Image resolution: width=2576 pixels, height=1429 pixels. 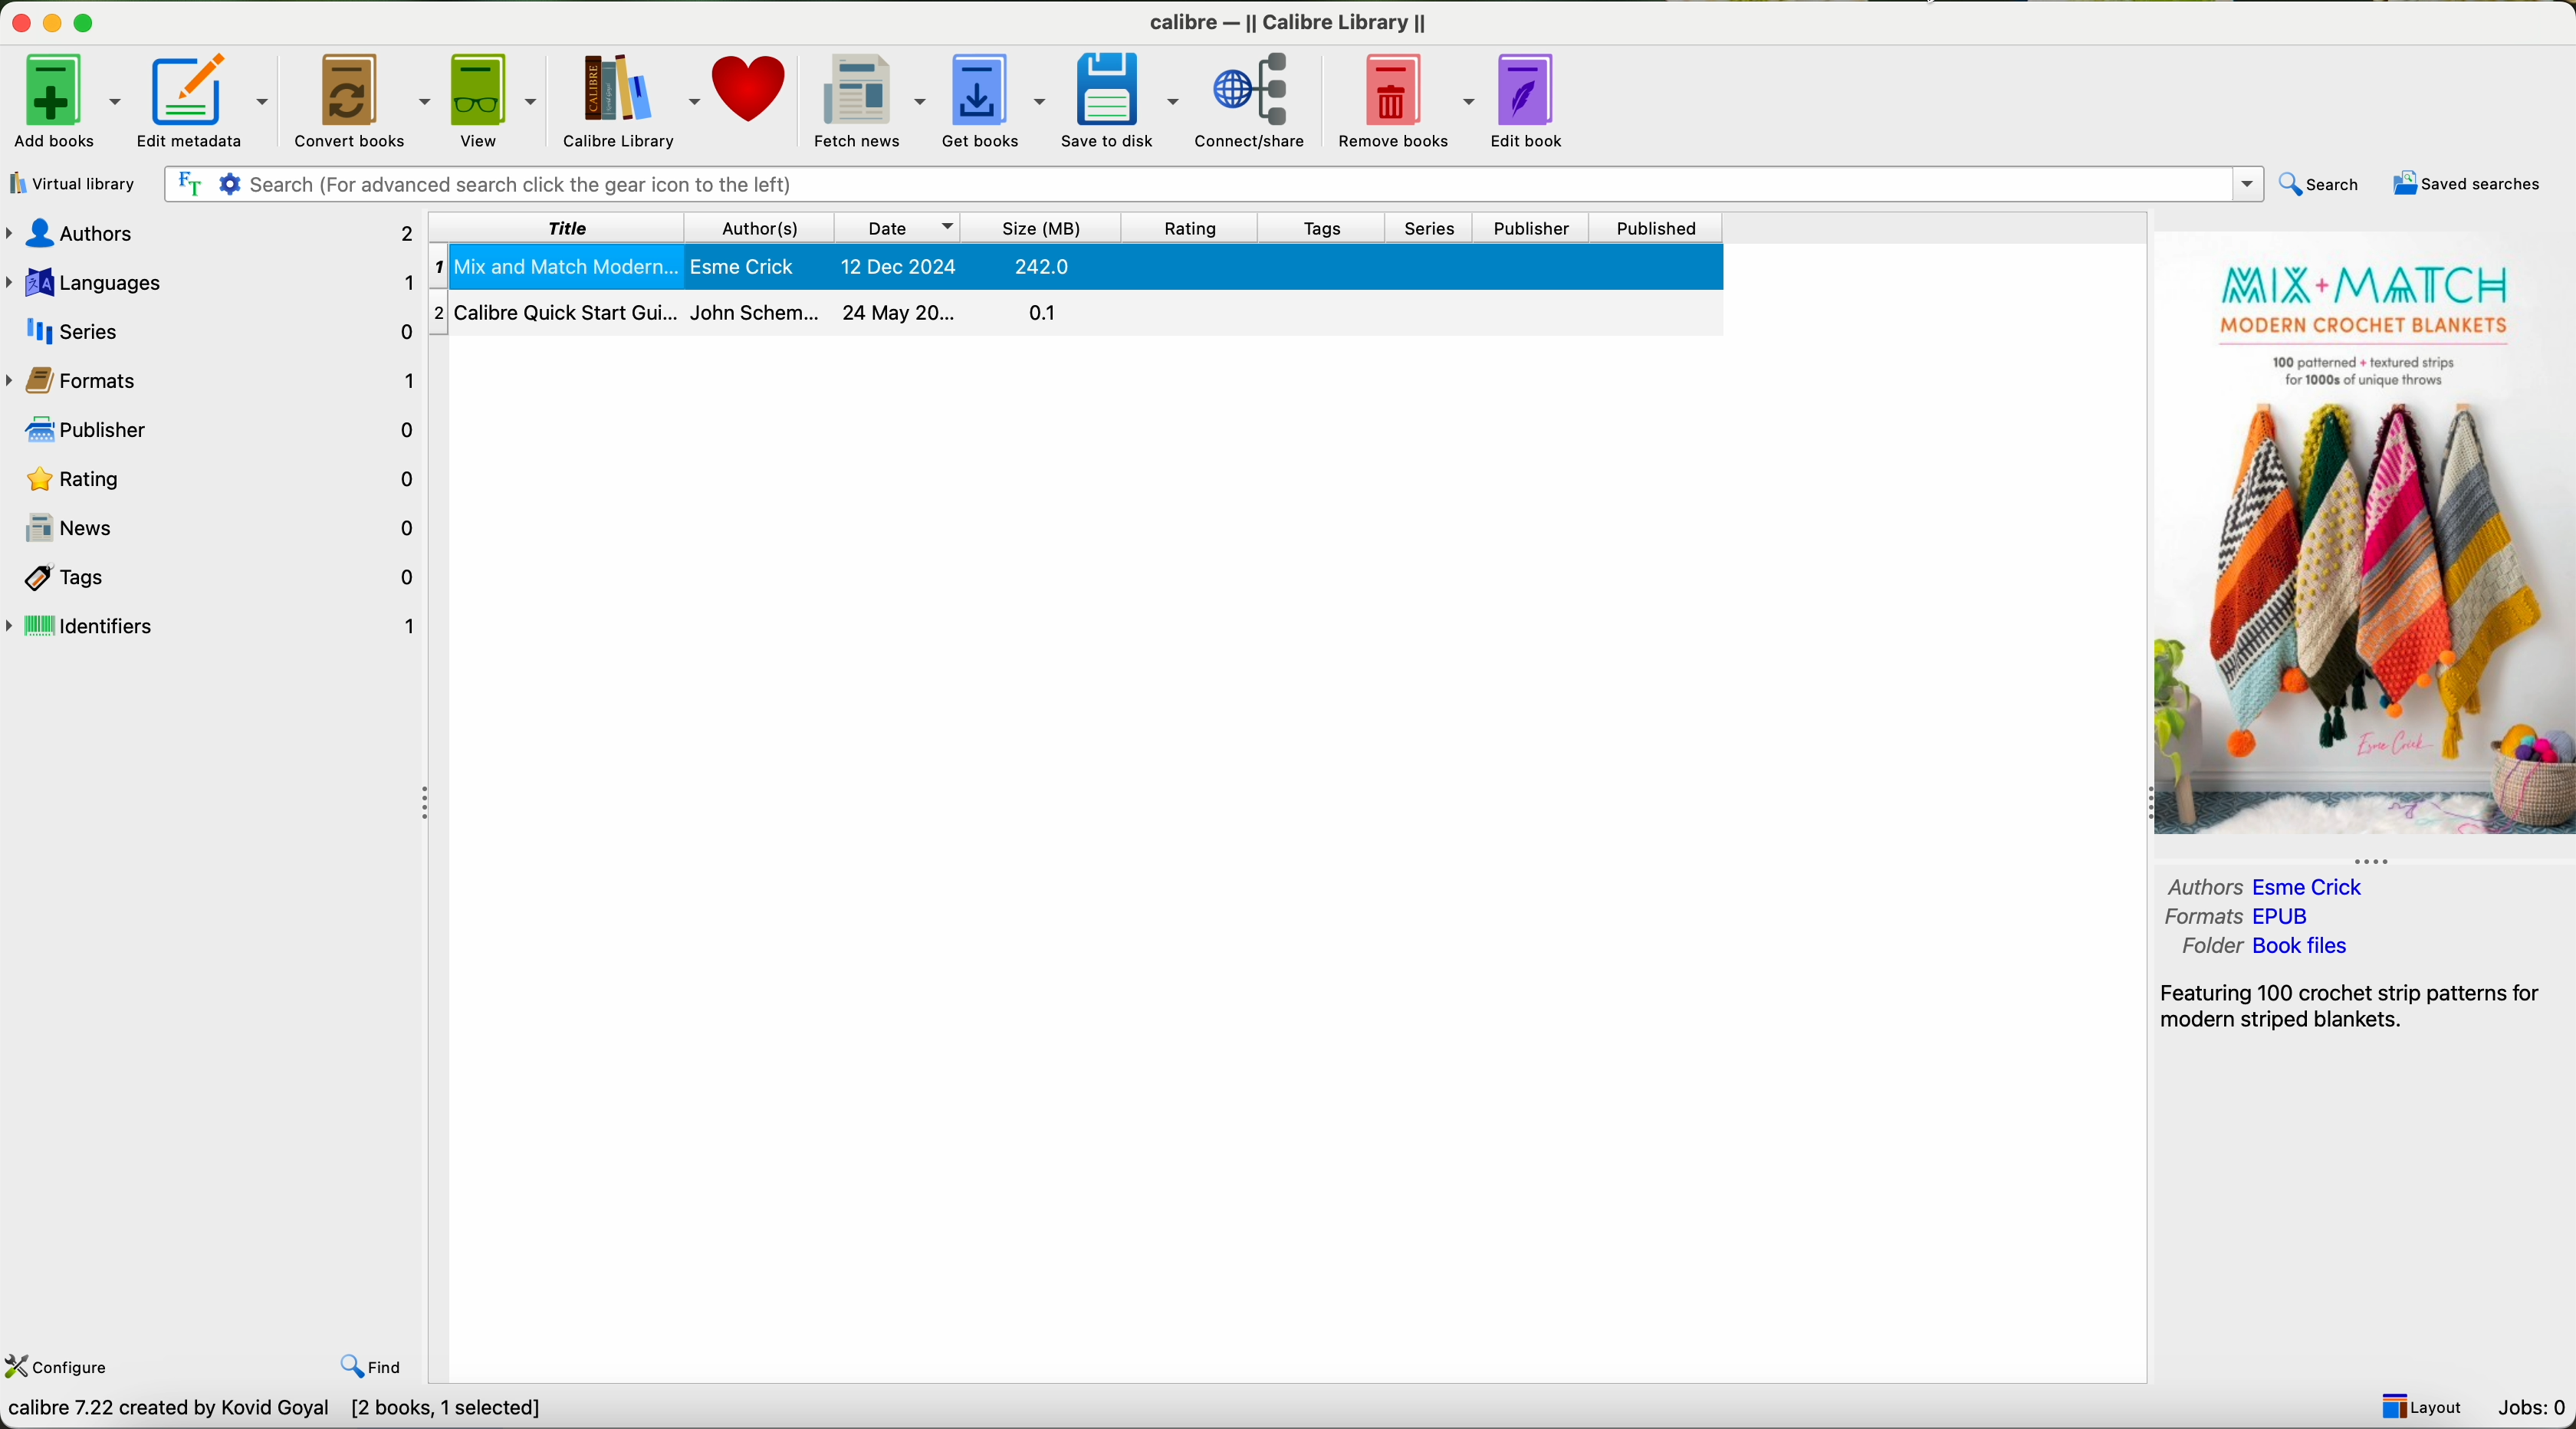 What do you see at coordinates (2471, 184) in the screenshot?
I see `saved searches` at bounding box center [2471, 184].